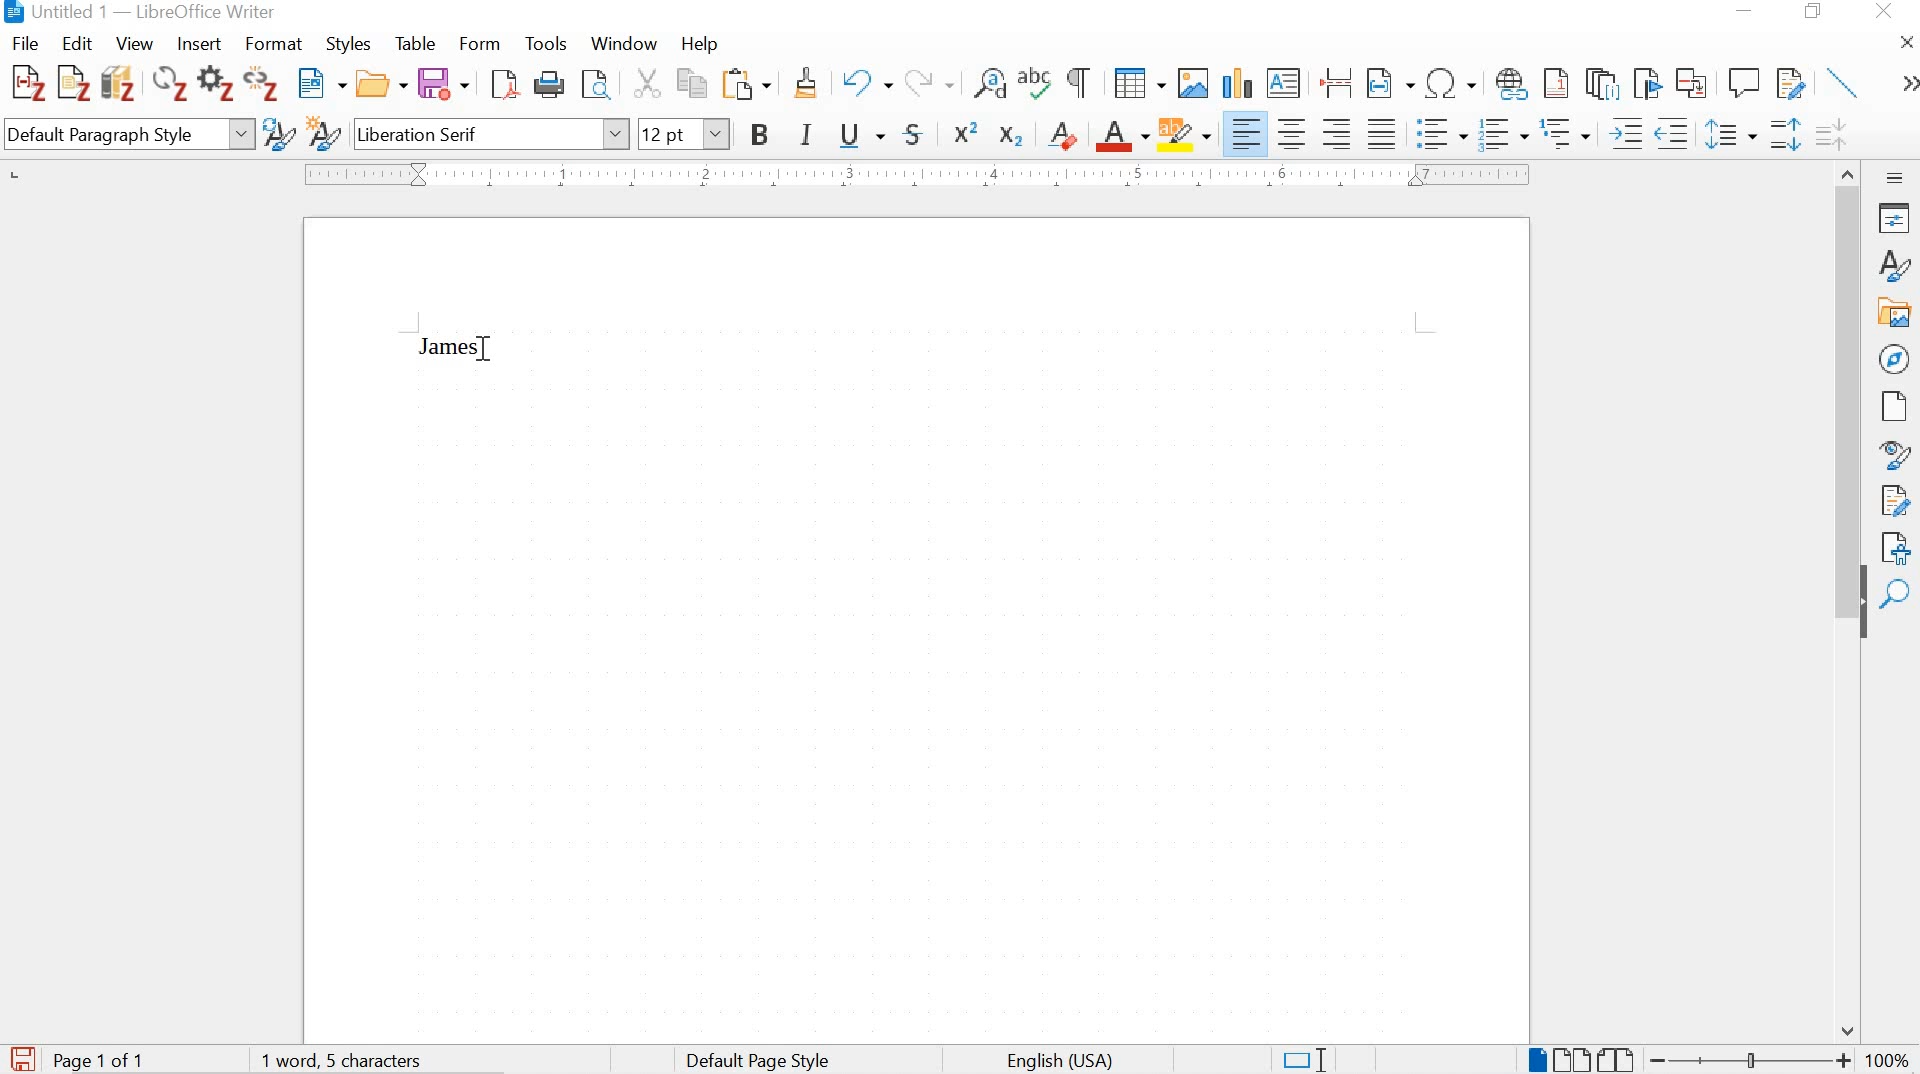  What do you see at coordinates (808, 86) in the screenshot?
I see `clone formatting` at bounding box center [808, 86].